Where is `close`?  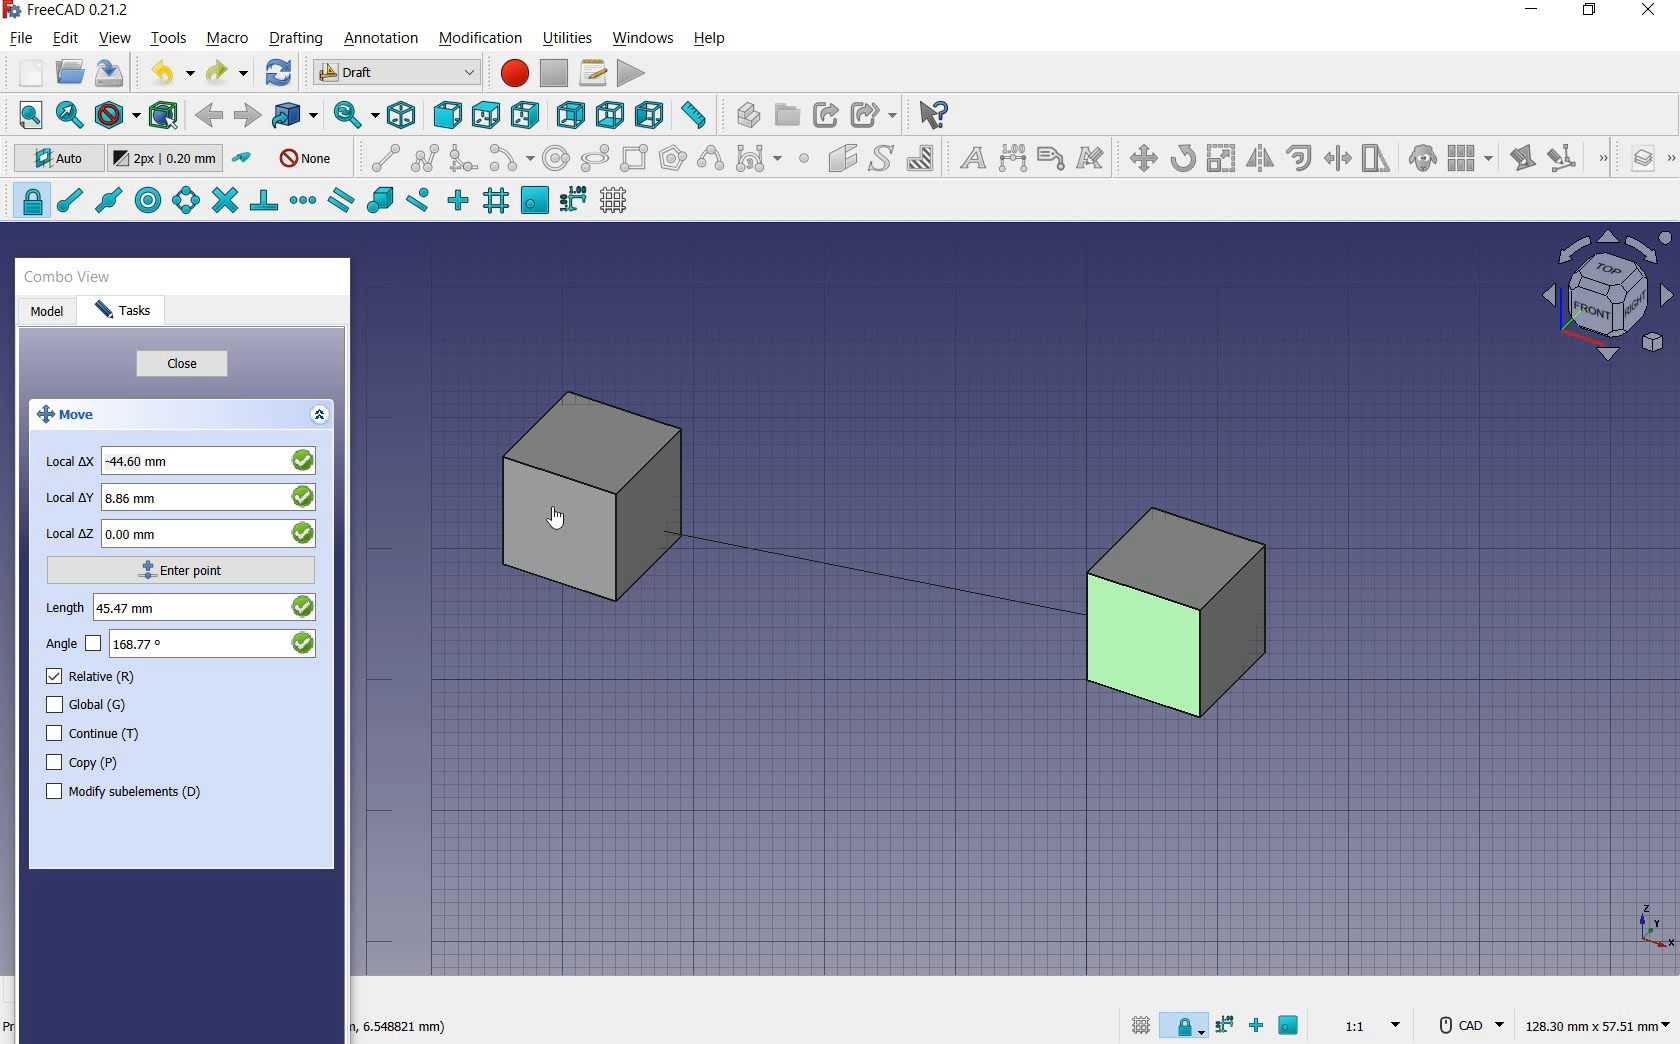
close is located at coordinates (1646, 12).